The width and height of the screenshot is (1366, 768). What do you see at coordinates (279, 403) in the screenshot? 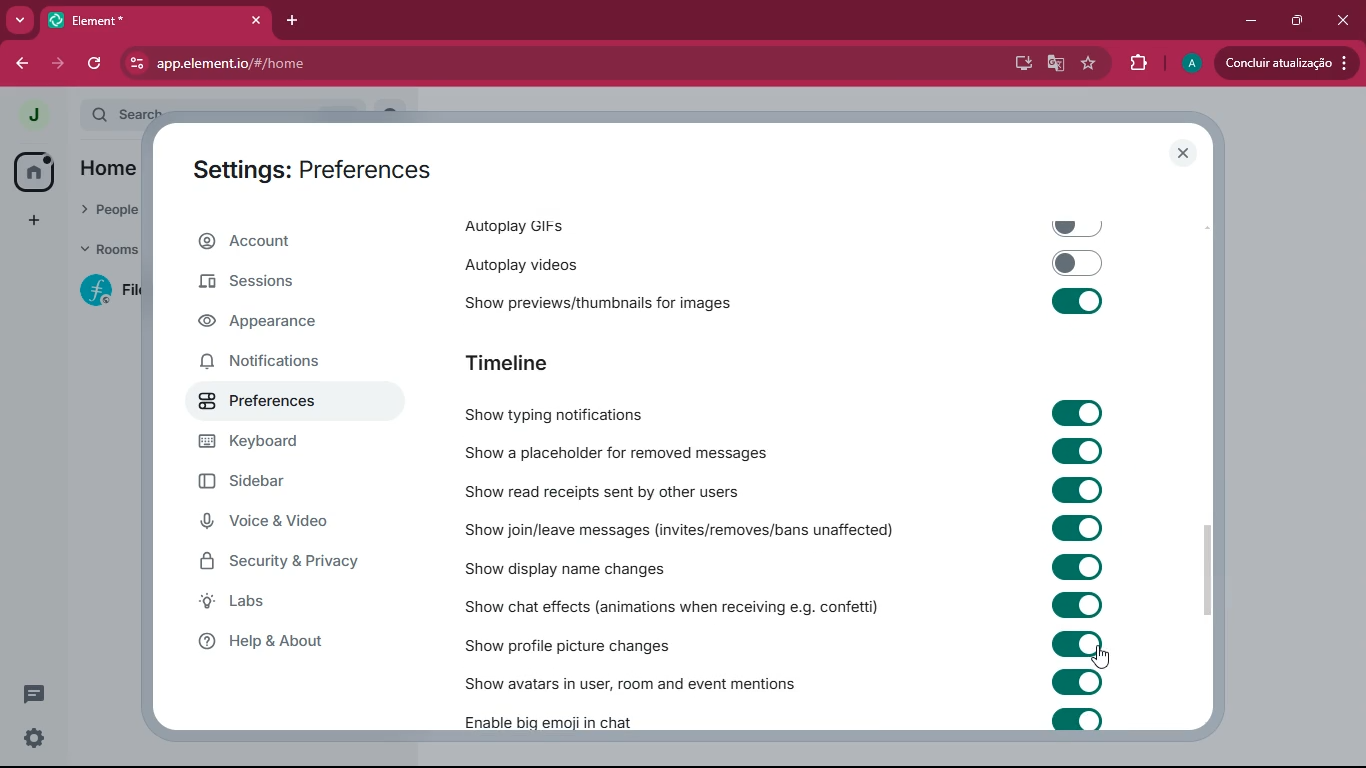
I see `preferences` at bounding box center [279, 403].